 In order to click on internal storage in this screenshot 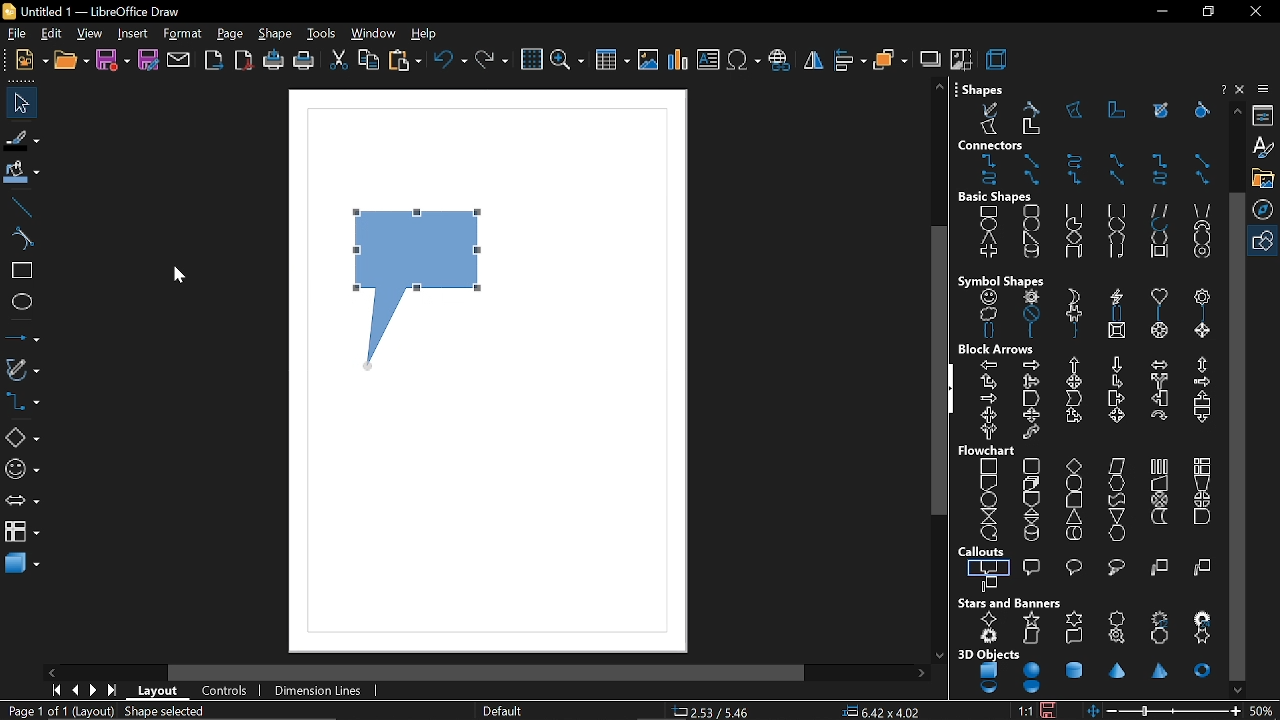, I will do `click(1203, 465)`.